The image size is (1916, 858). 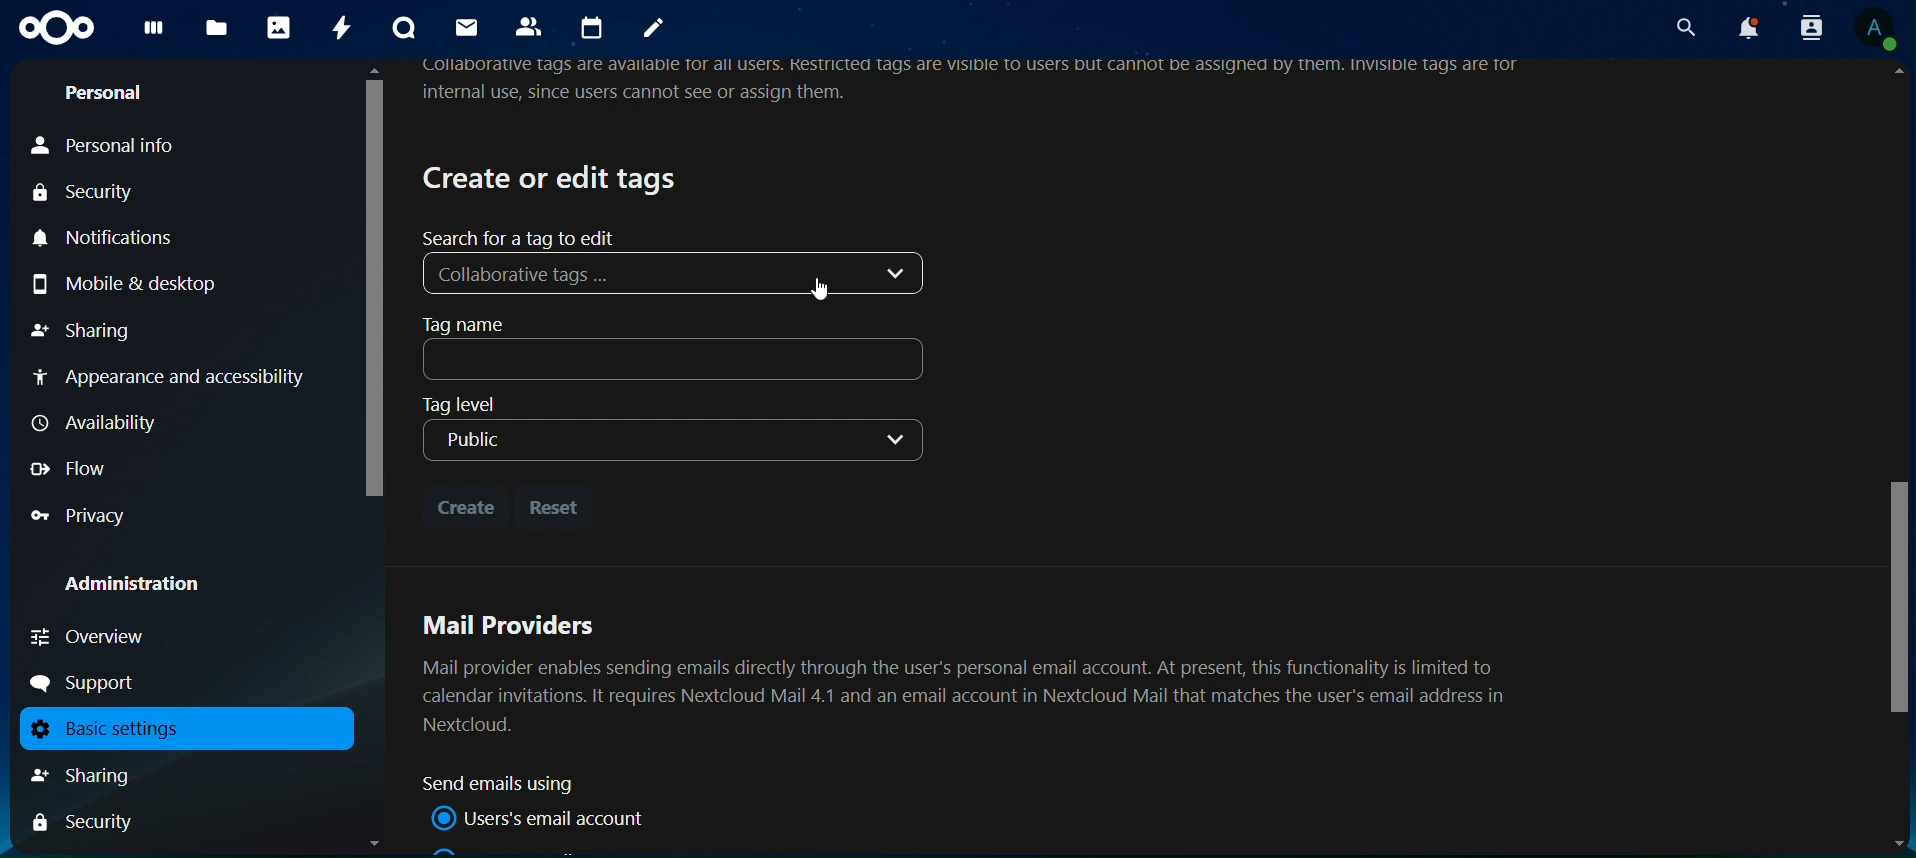 What do you see at coordinates (1745, 28) in the screenshot?
I see `notifications` at bounding box center [1745, 28].